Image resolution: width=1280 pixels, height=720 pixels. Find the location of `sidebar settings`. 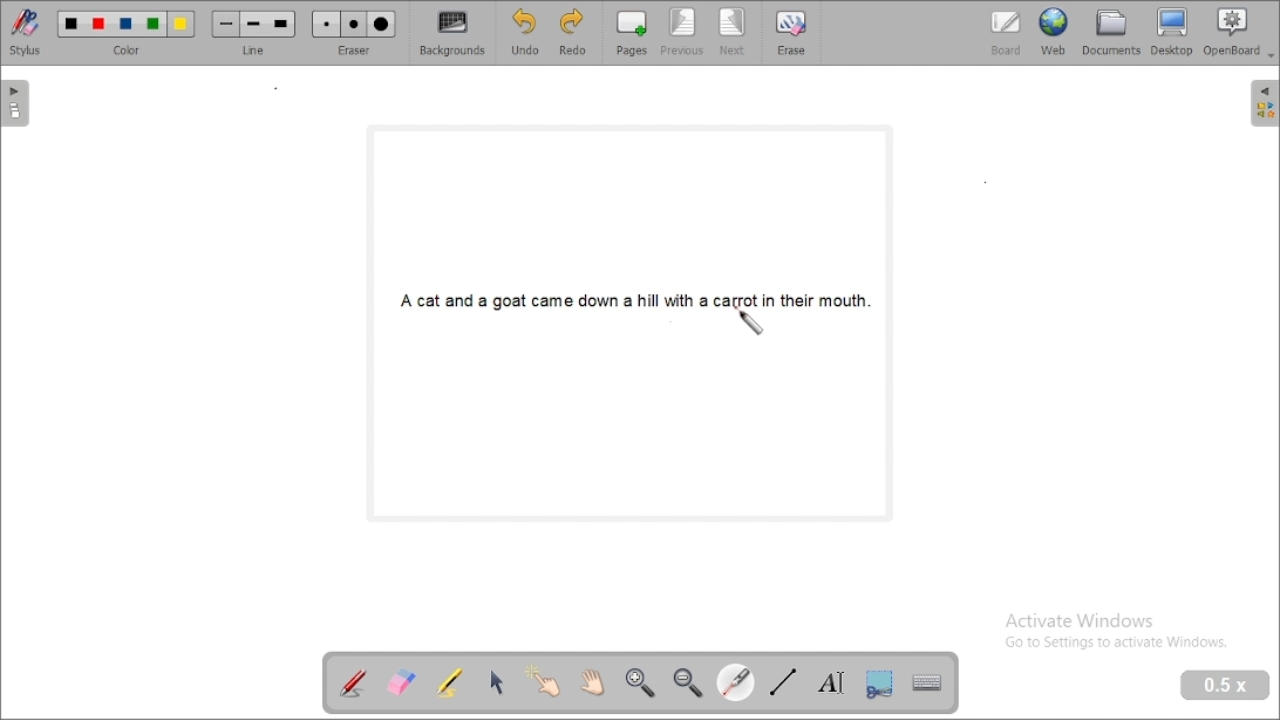

sidebar settings is located at coordinates (1263, 104).